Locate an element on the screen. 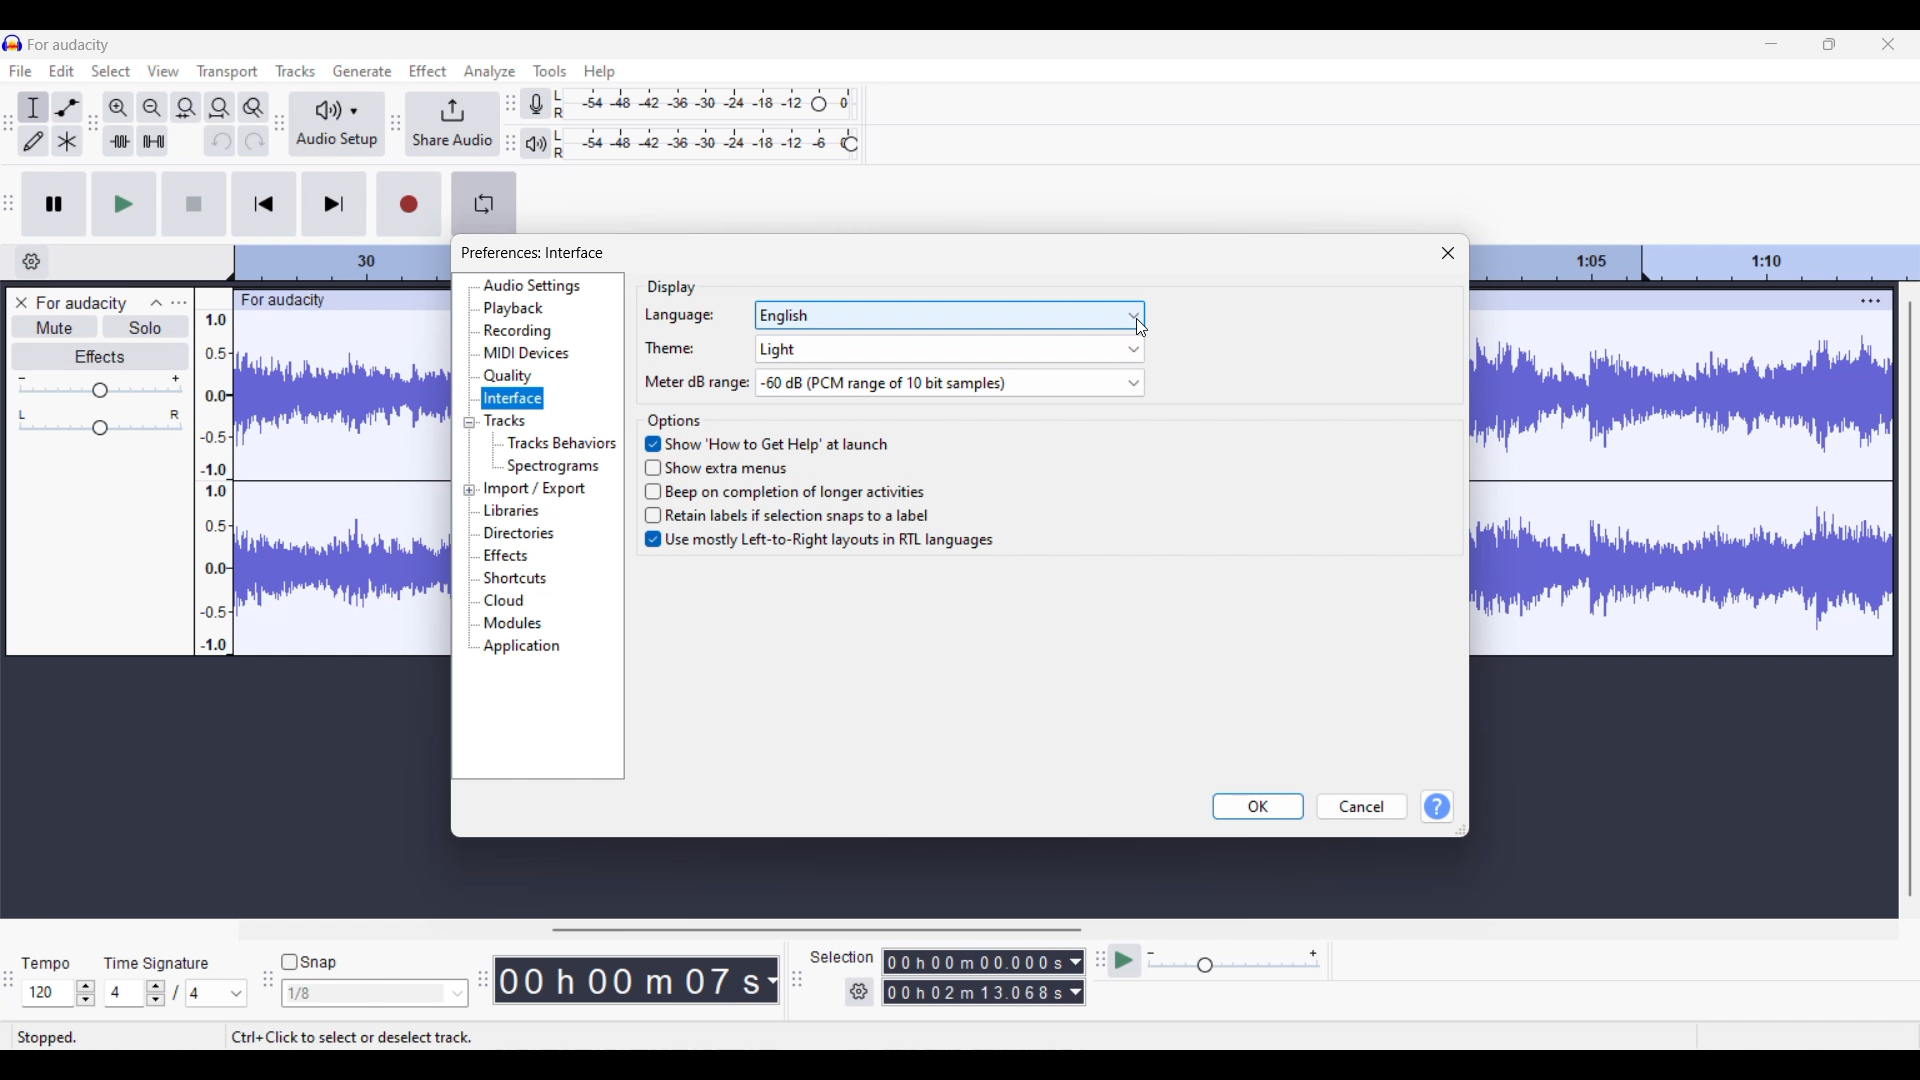 The width and height of the screenshot is (1920, 1080). Cancel is located at coordinates (1363, 807).